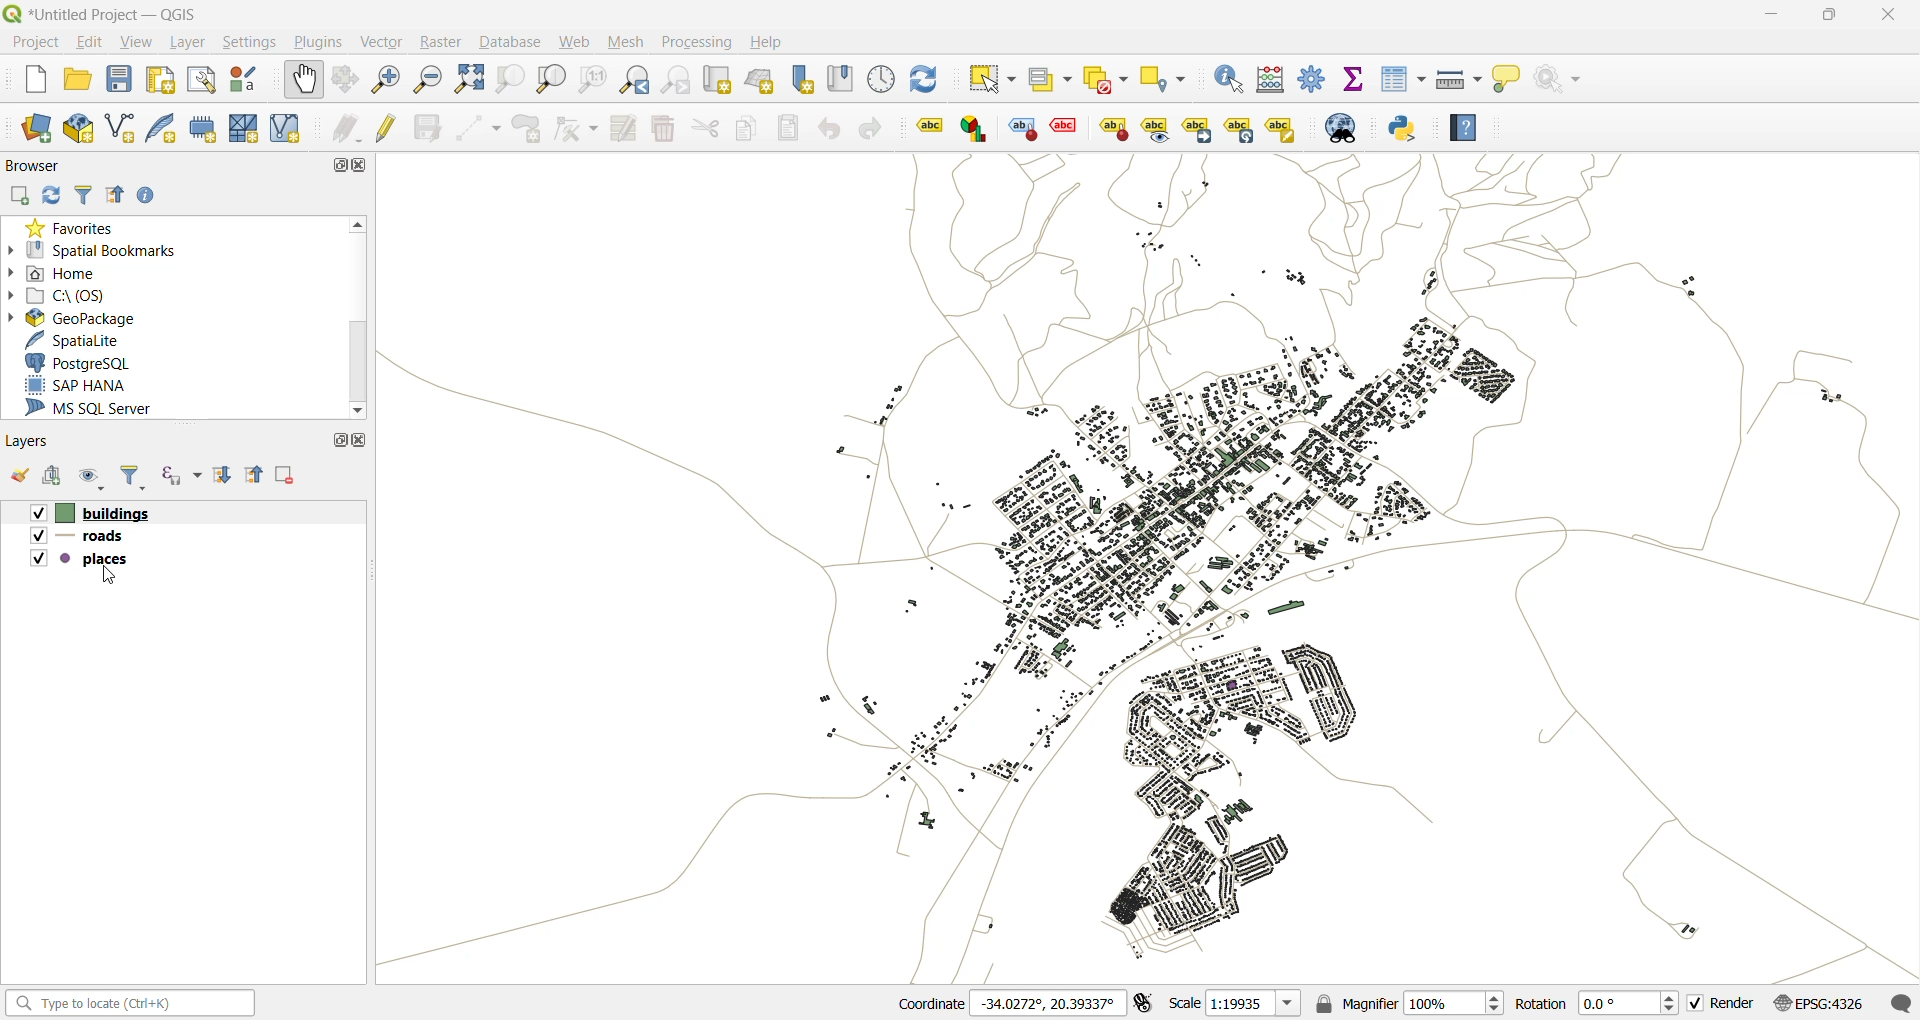  I want to click on new geopackage, so click(82, 130).